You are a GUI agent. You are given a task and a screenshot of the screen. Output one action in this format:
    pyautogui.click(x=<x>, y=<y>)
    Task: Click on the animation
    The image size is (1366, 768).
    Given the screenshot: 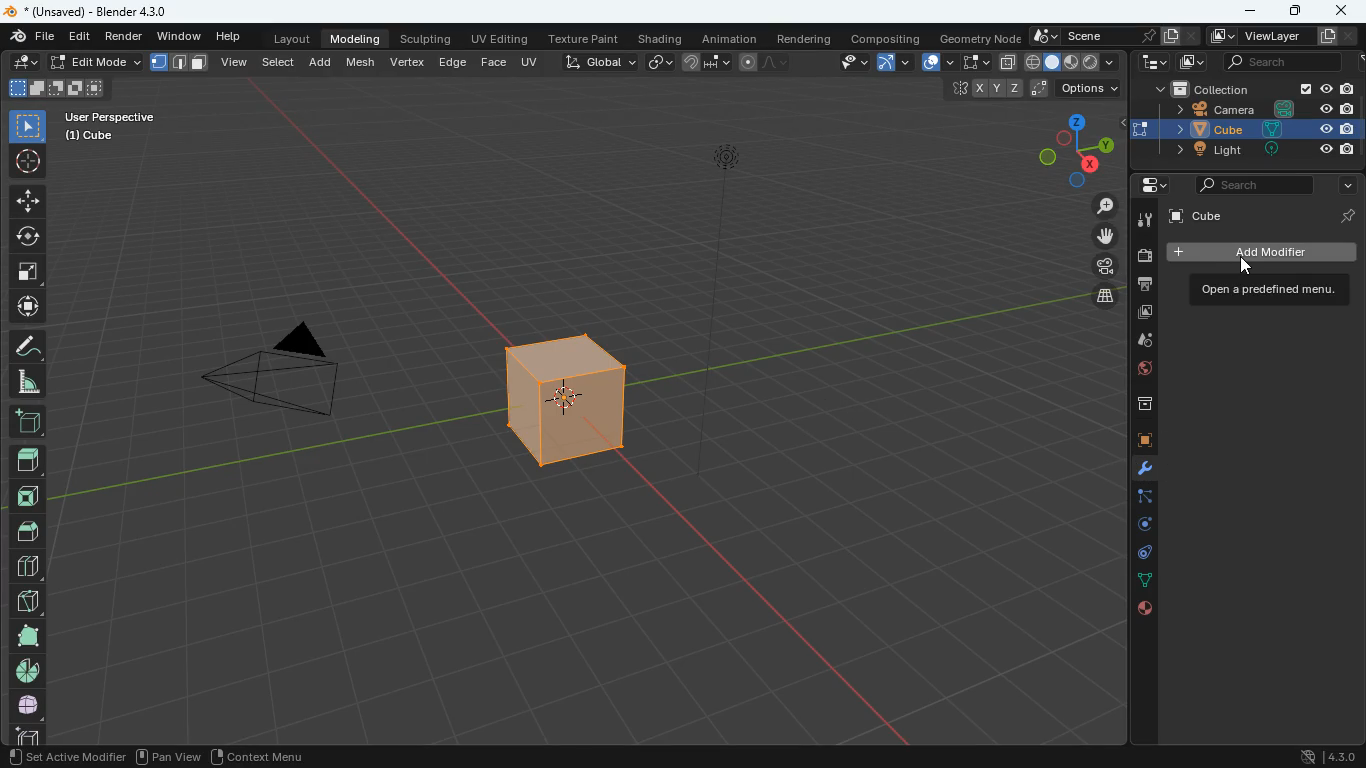 What is the action you would take?
    pyautogui.click(x=731, y=36)
    